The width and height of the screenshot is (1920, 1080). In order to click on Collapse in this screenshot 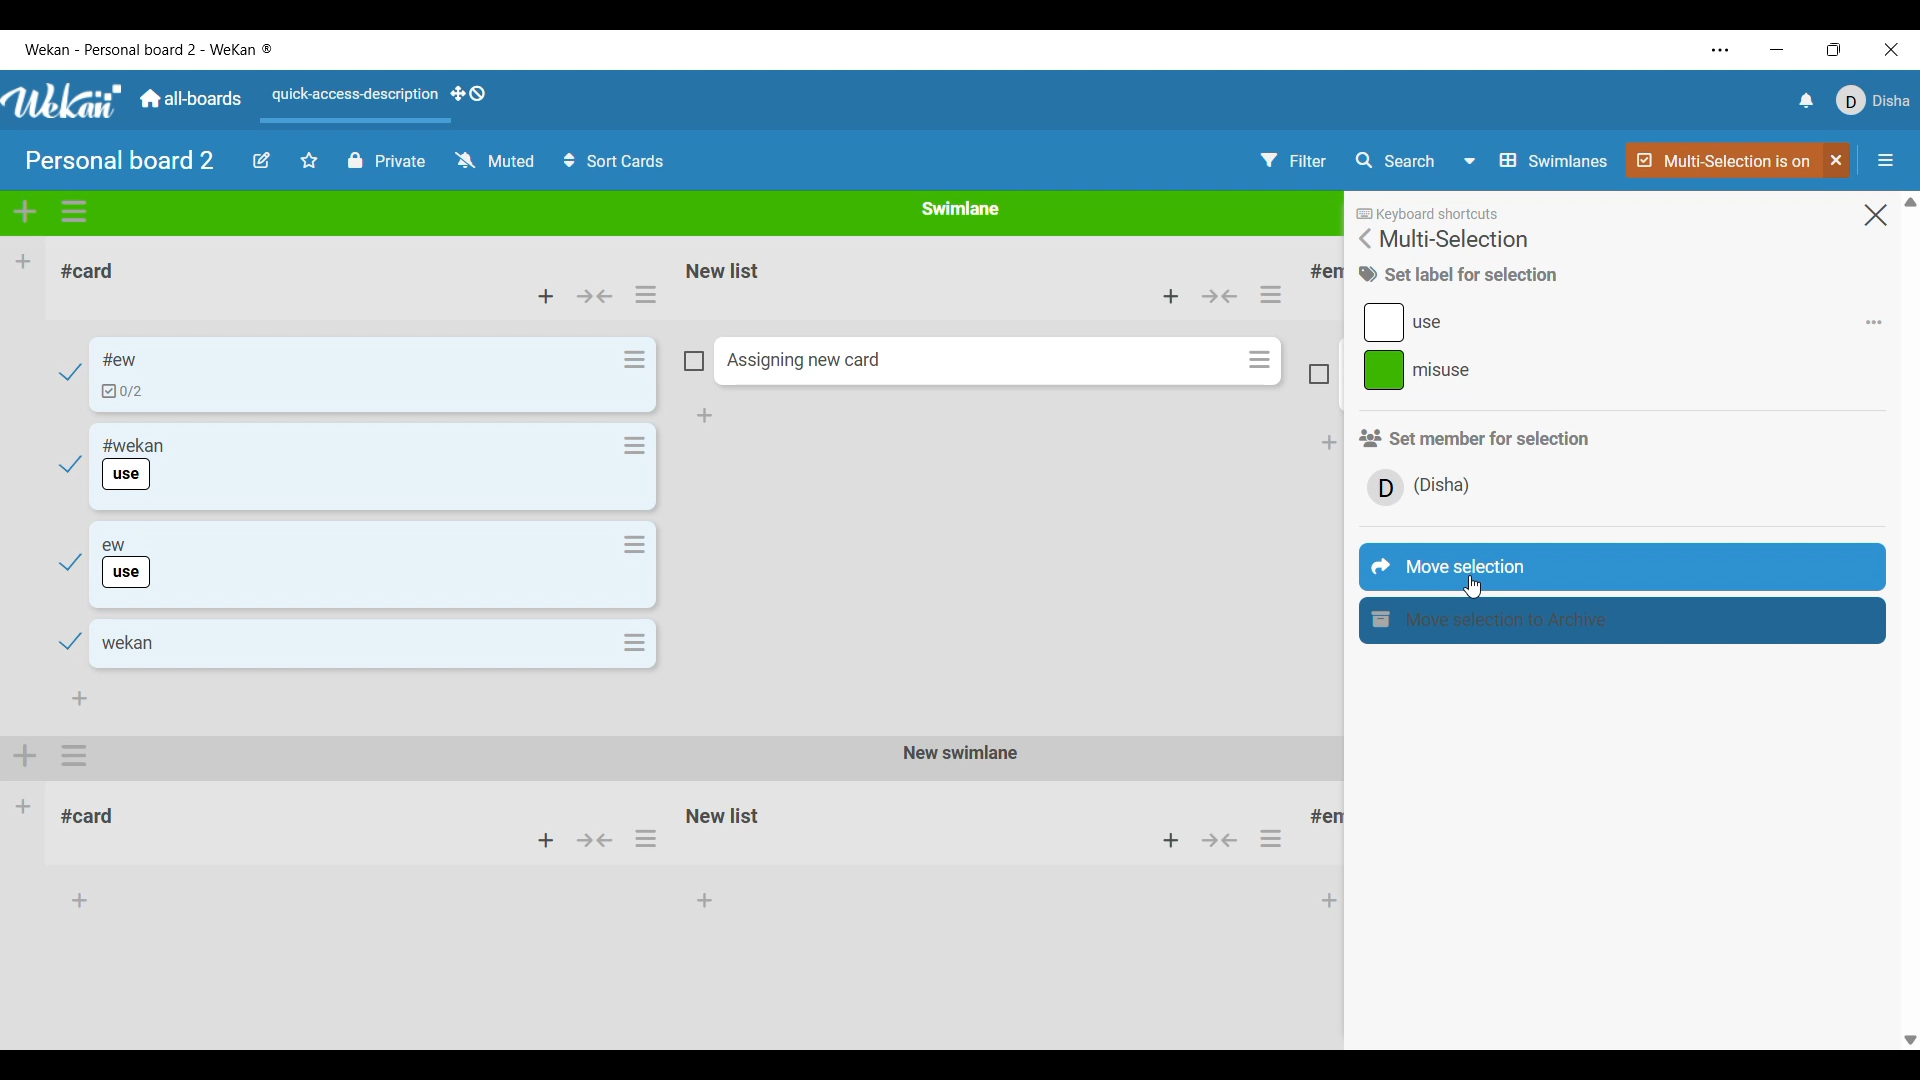, I will do `click(1219, 295)`.